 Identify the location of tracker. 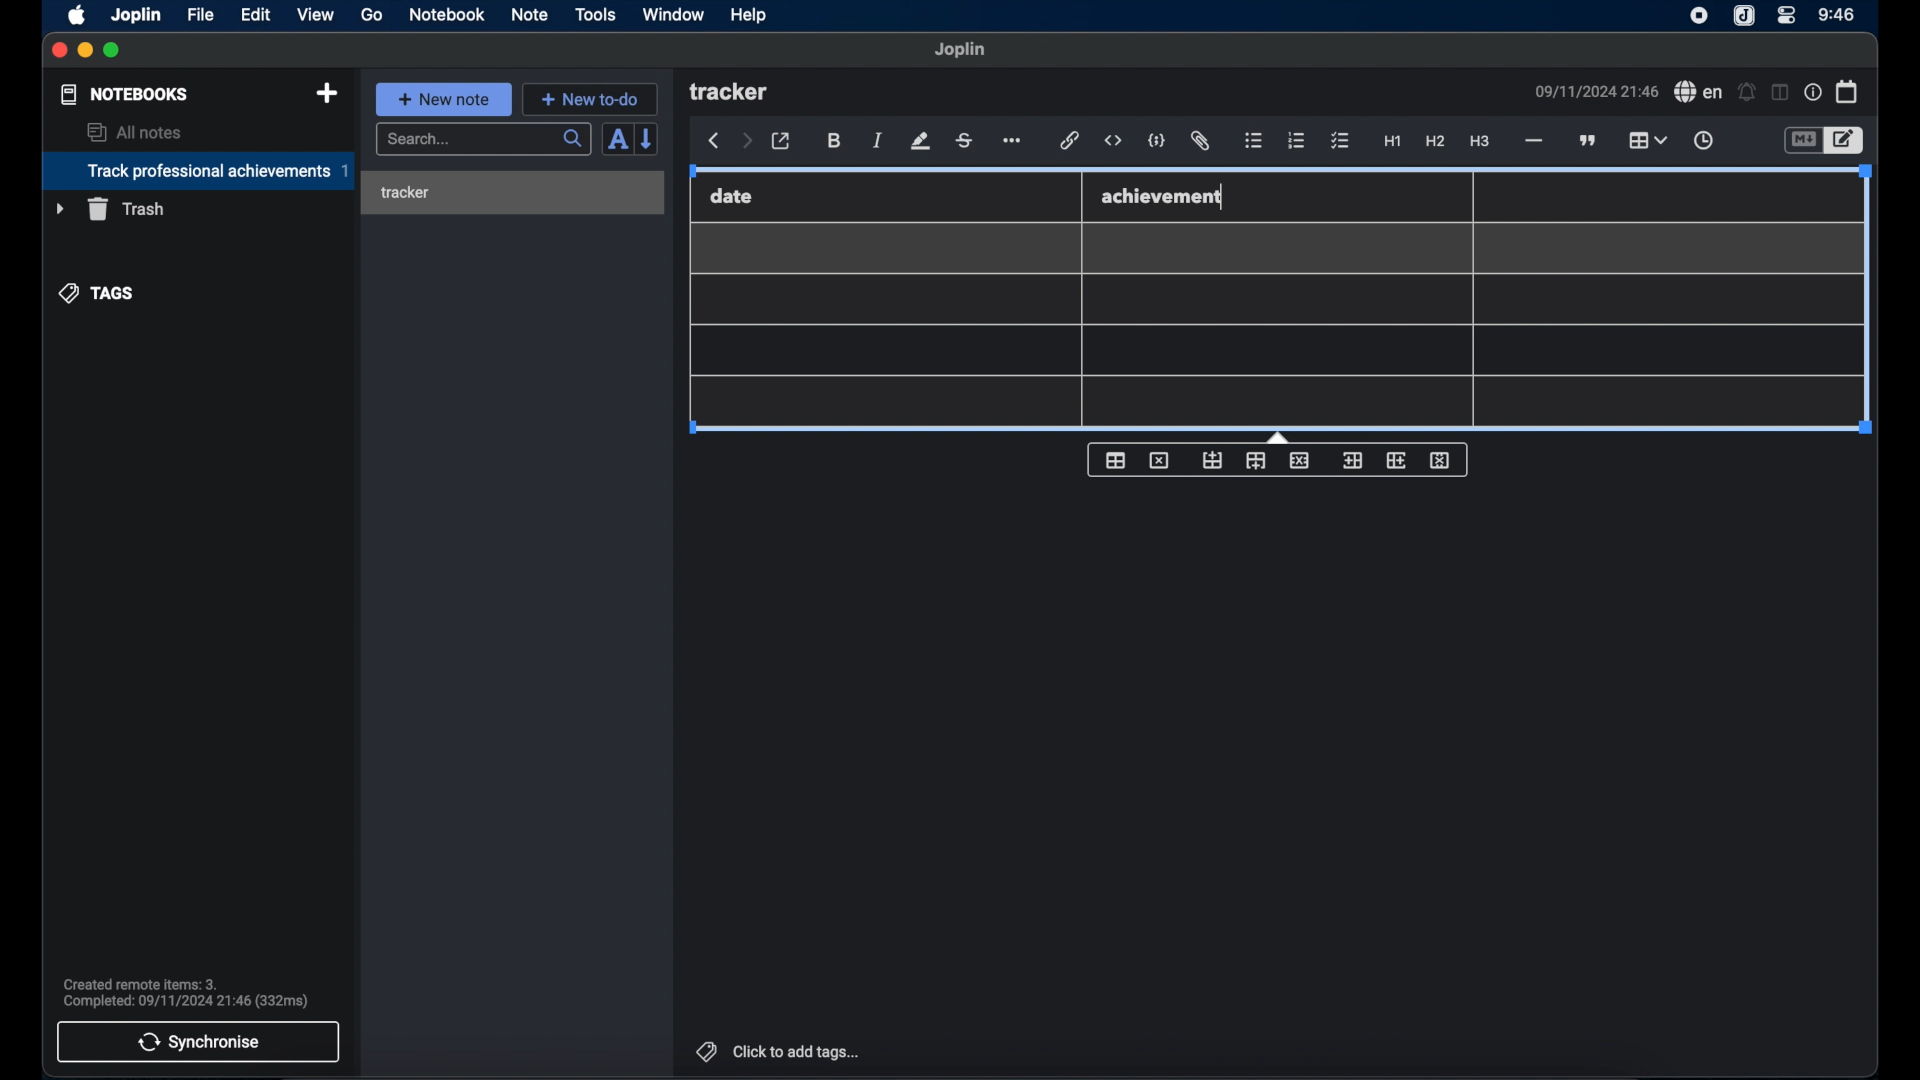
(731, 93).